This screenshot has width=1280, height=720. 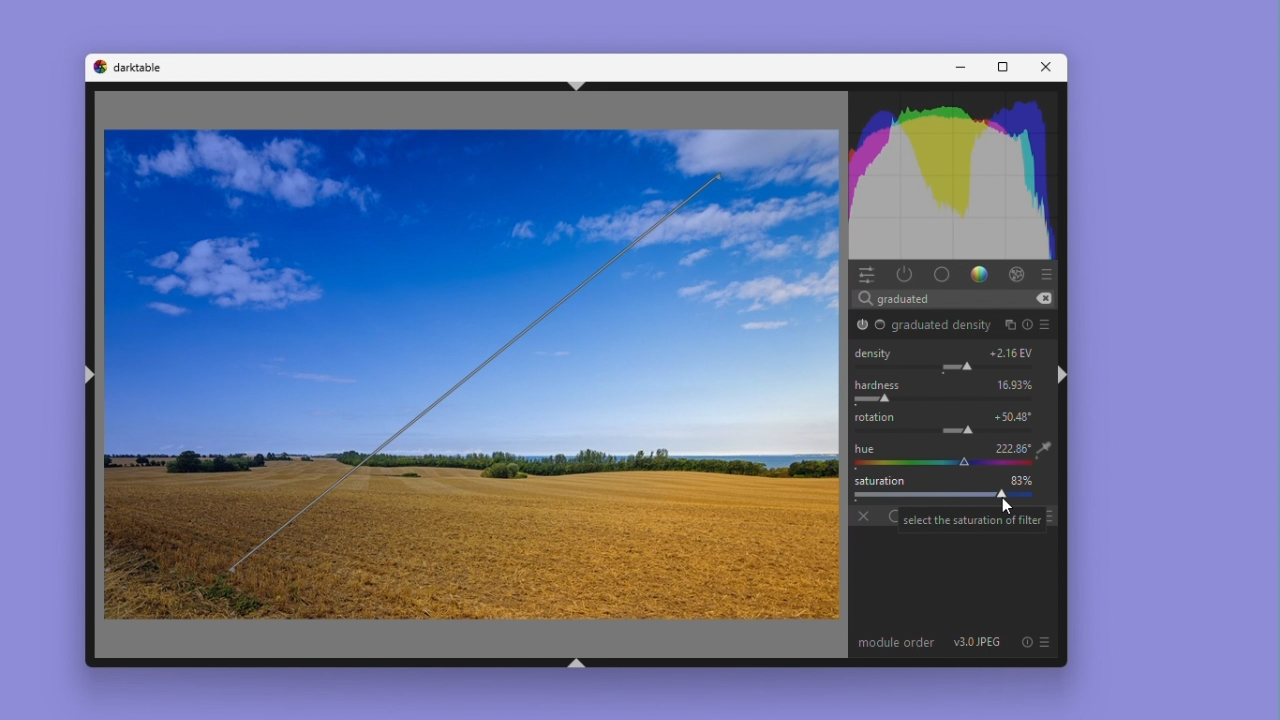 What do you see at coordinates (862, 324) in the screenshot?
I see `graduated density` at bounding box center [862, 324].